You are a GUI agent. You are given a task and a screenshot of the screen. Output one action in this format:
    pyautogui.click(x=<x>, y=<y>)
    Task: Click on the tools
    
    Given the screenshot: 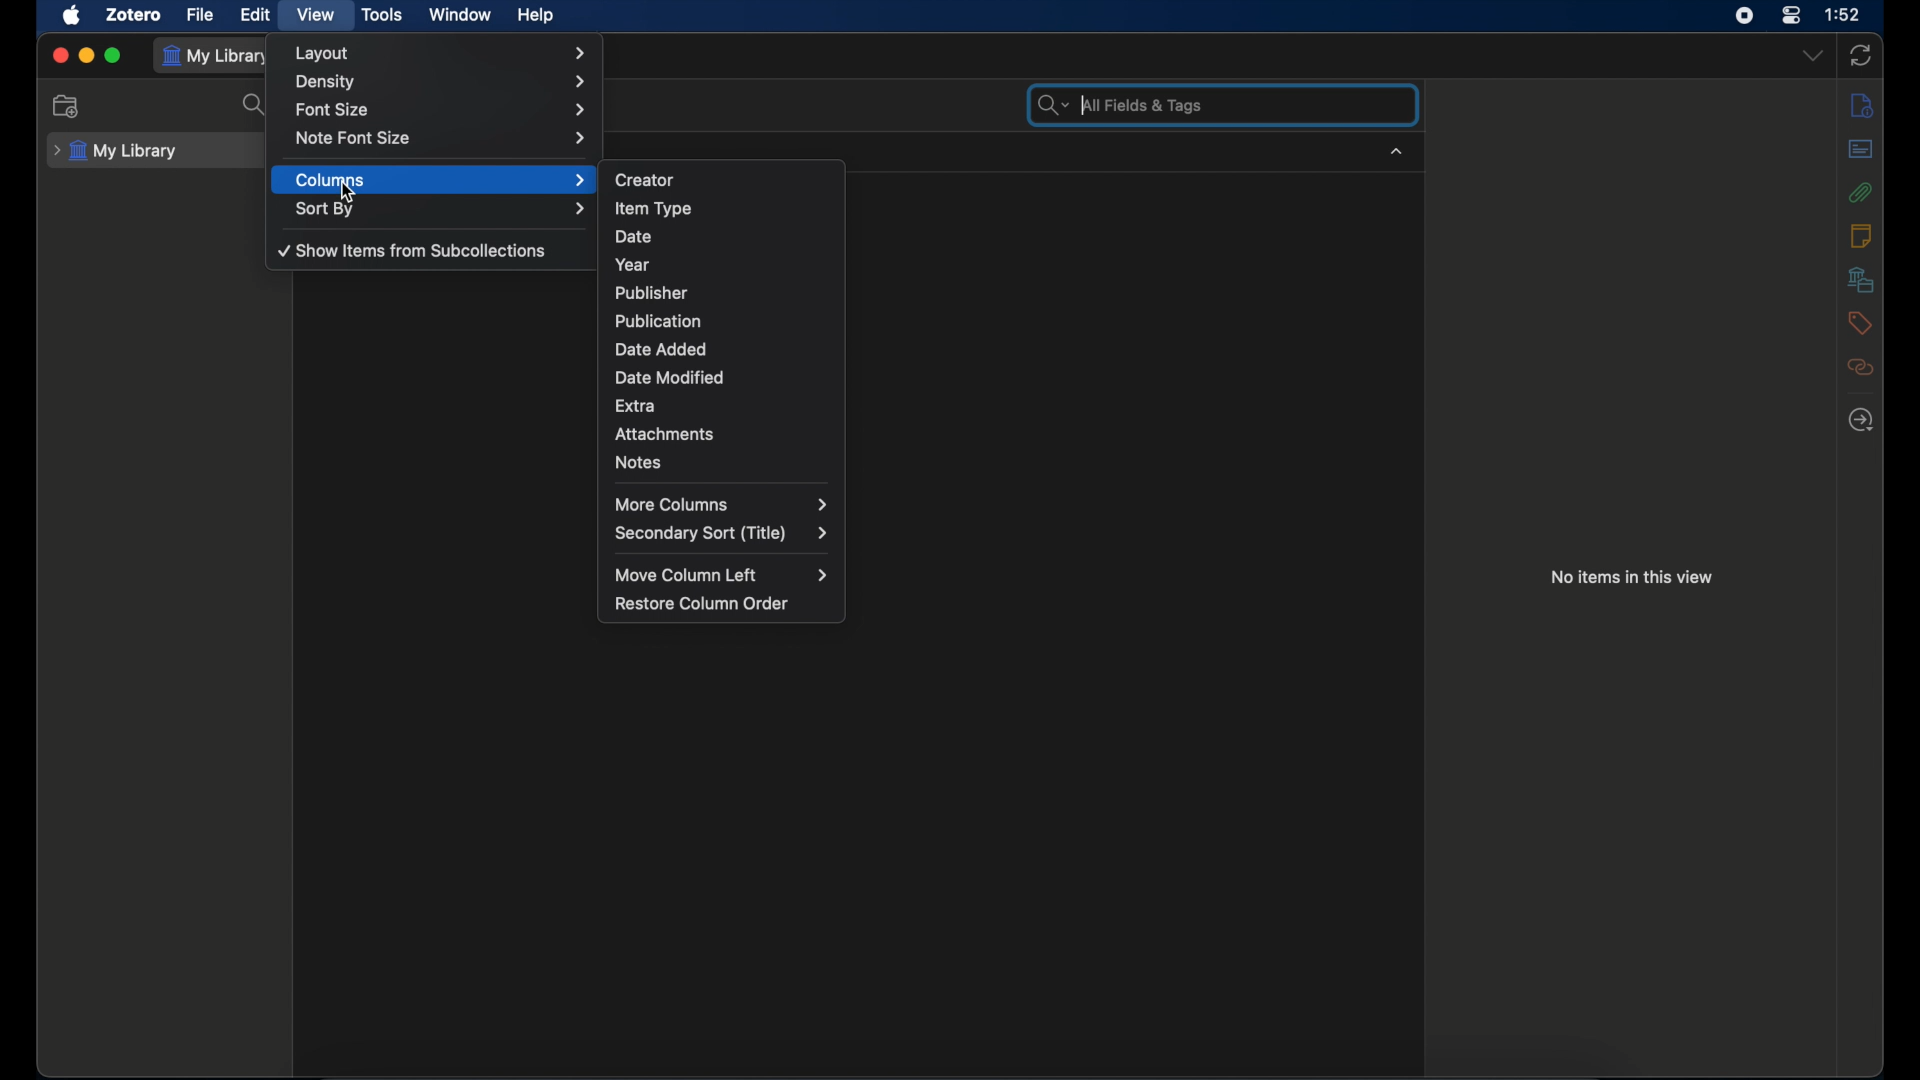 What is the action you would take?
    pyautogui.click(x=382, y=14)
    